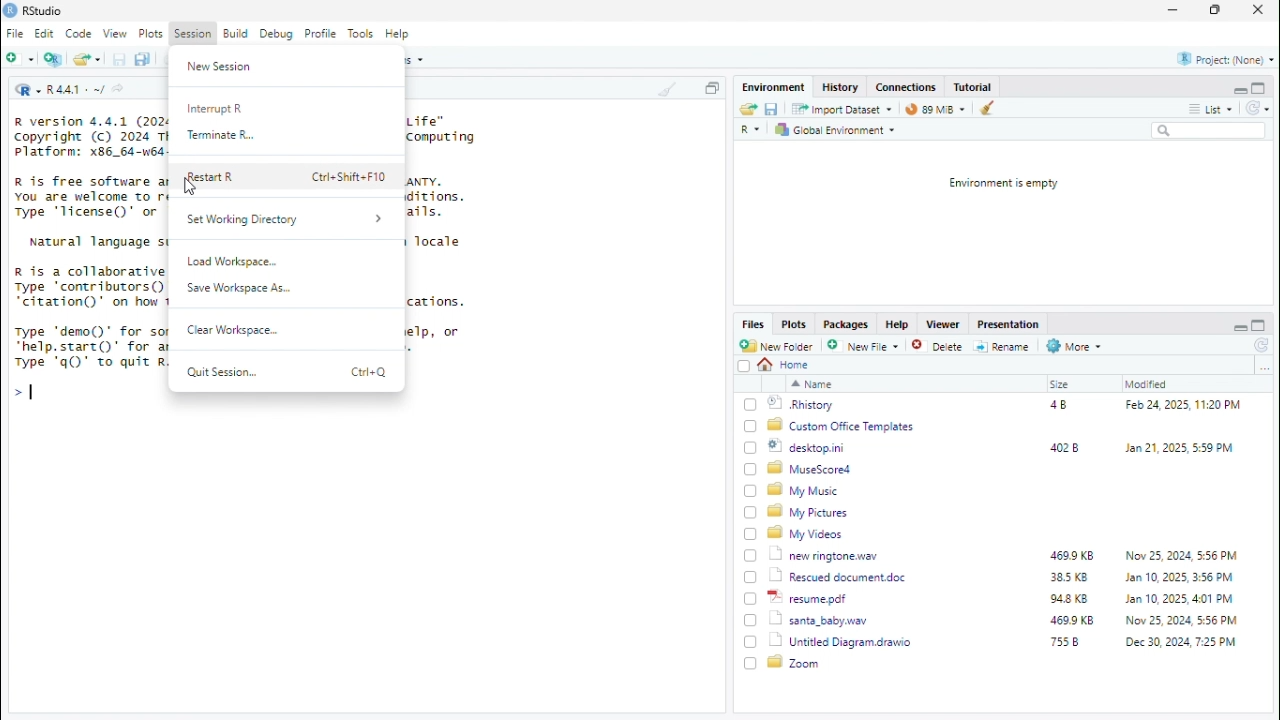  Describe the element at coordinates (1175, 8) in the screenshot. I see `minimise` at that location.